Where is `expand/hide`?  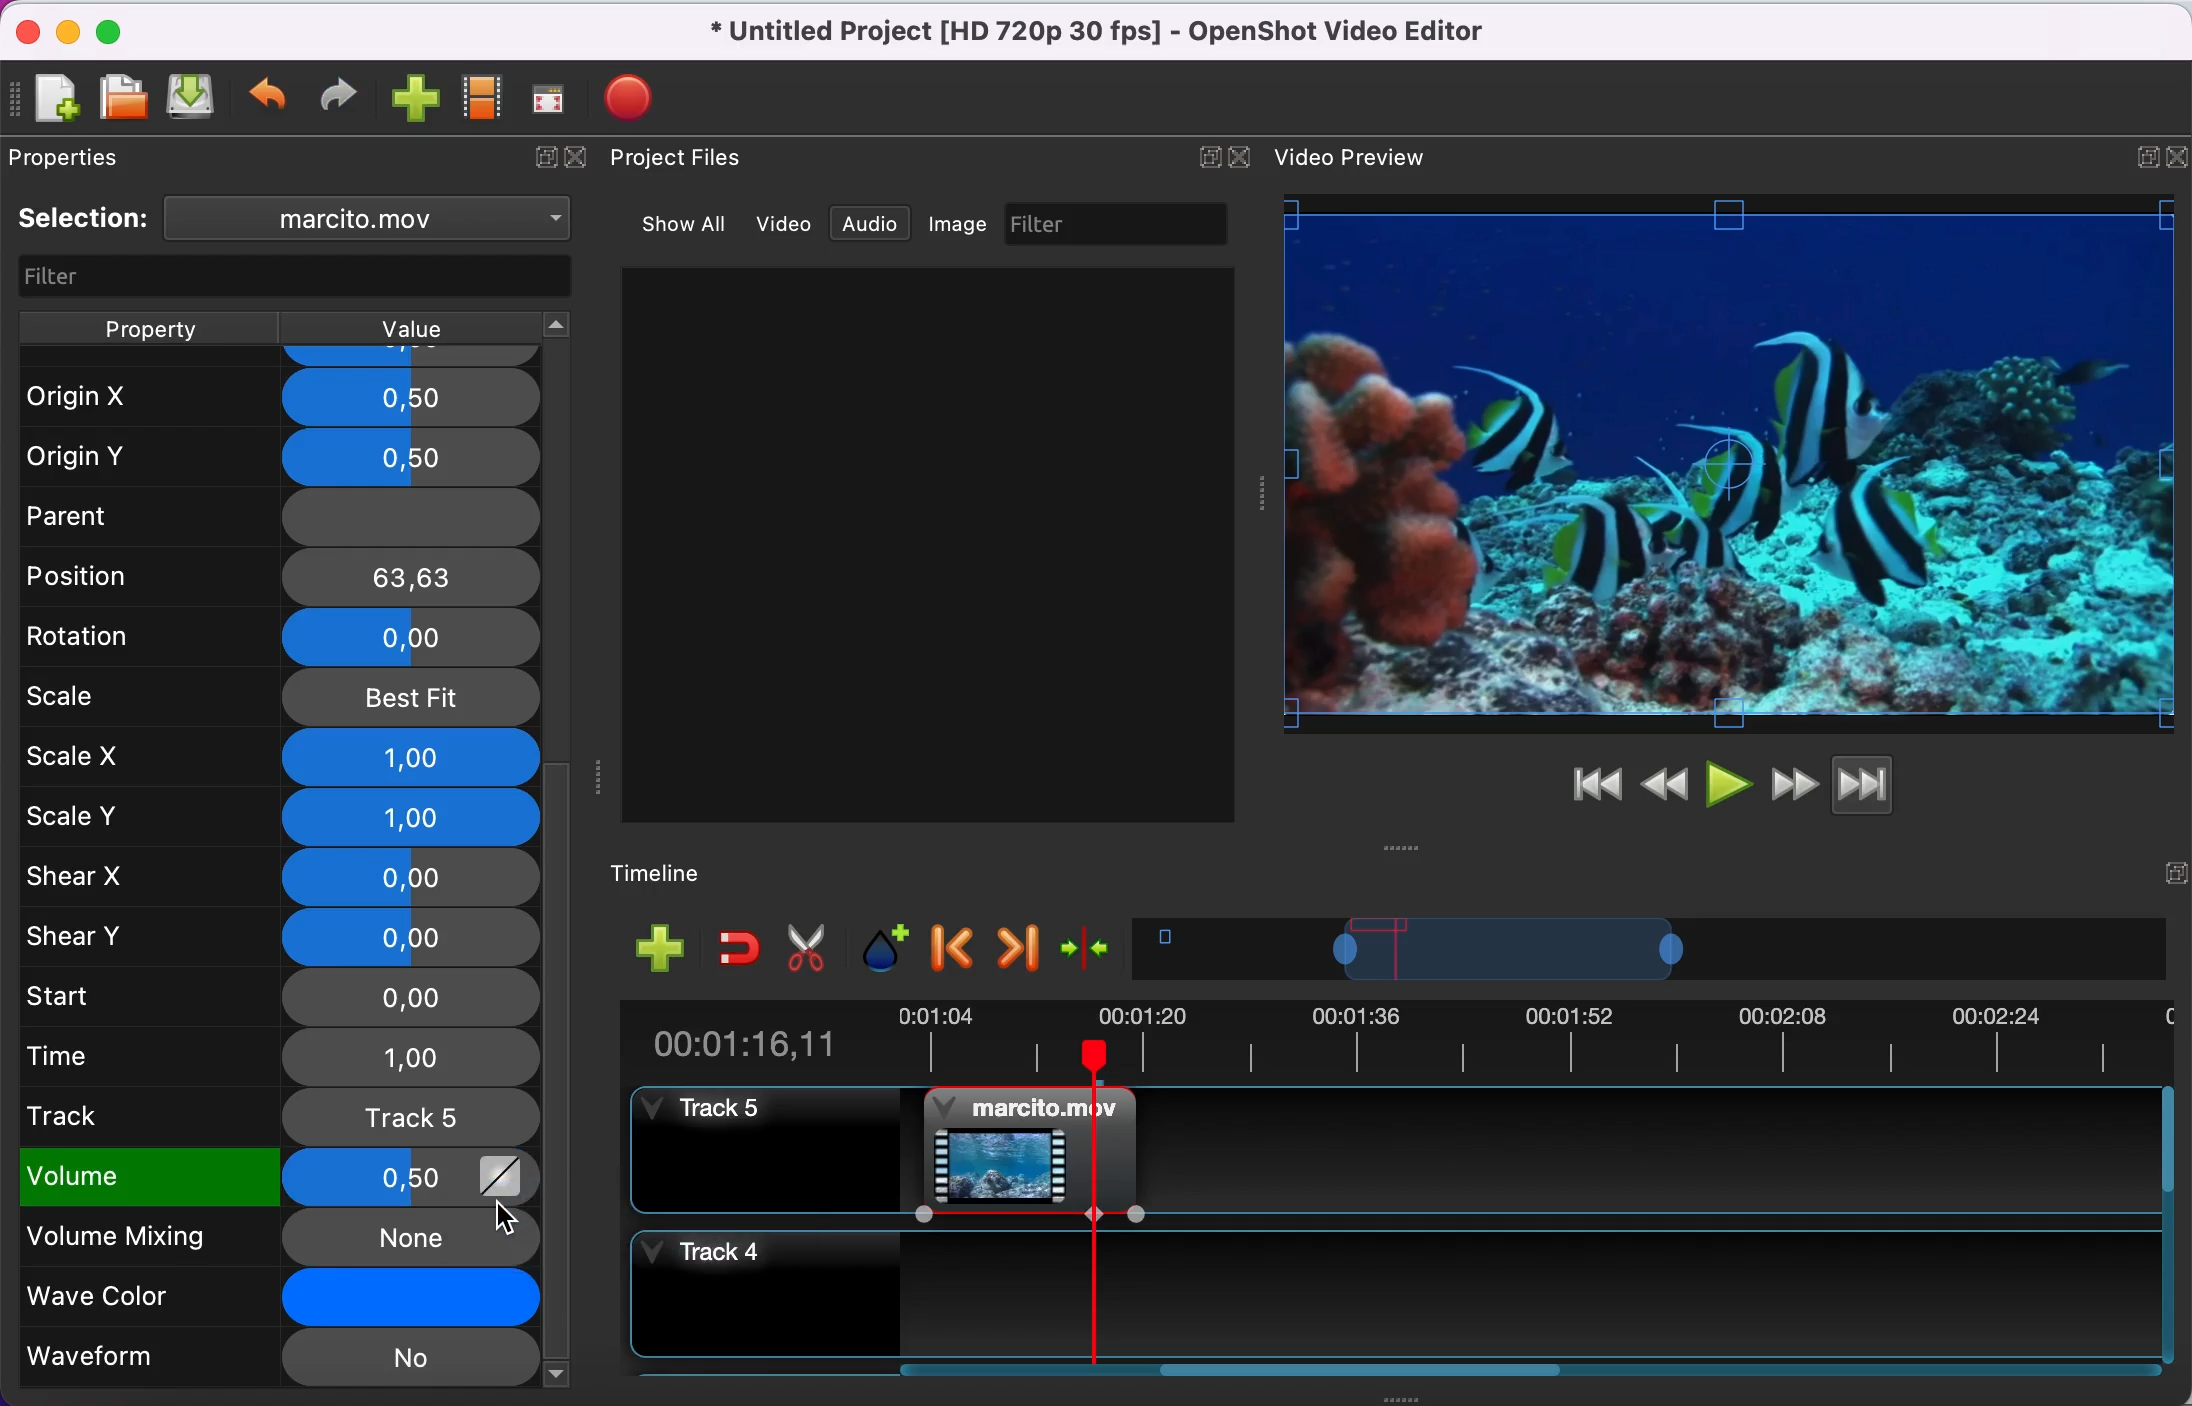
expand/hide is located at coordinates (2178, 151).